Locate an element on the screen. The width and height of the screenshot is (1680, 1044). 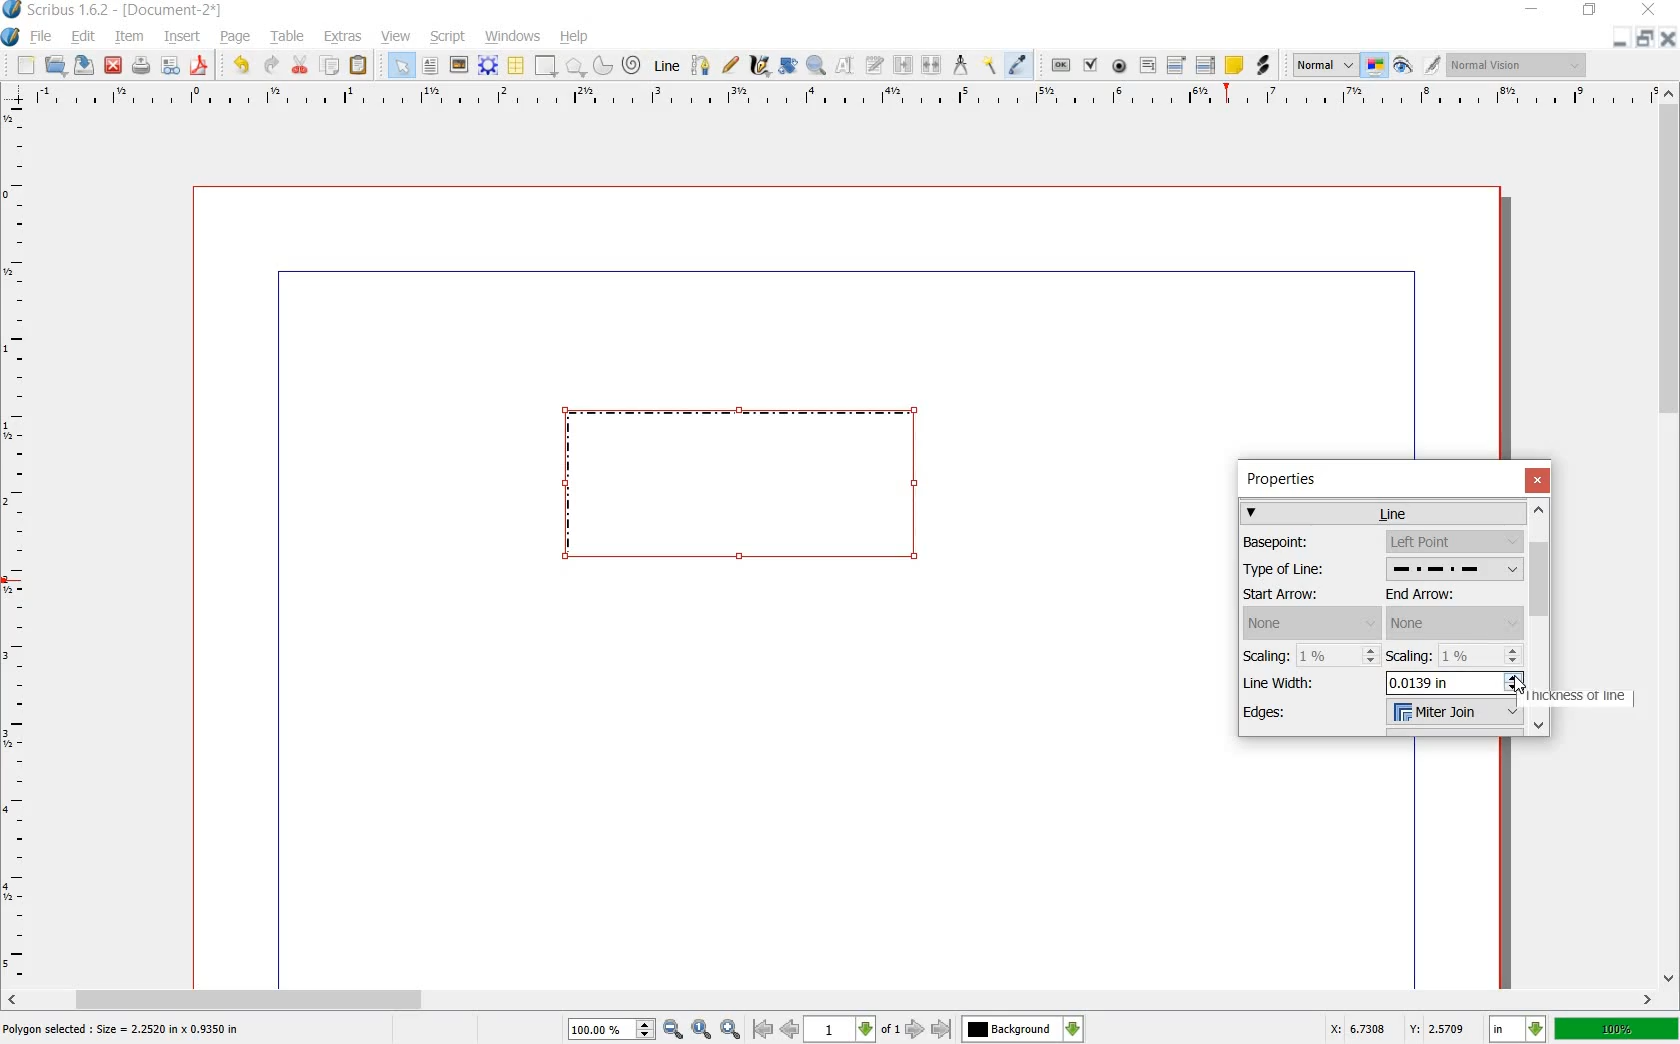
EDIT IN PREVIEW MODE is located at coordinates (1435, 65).